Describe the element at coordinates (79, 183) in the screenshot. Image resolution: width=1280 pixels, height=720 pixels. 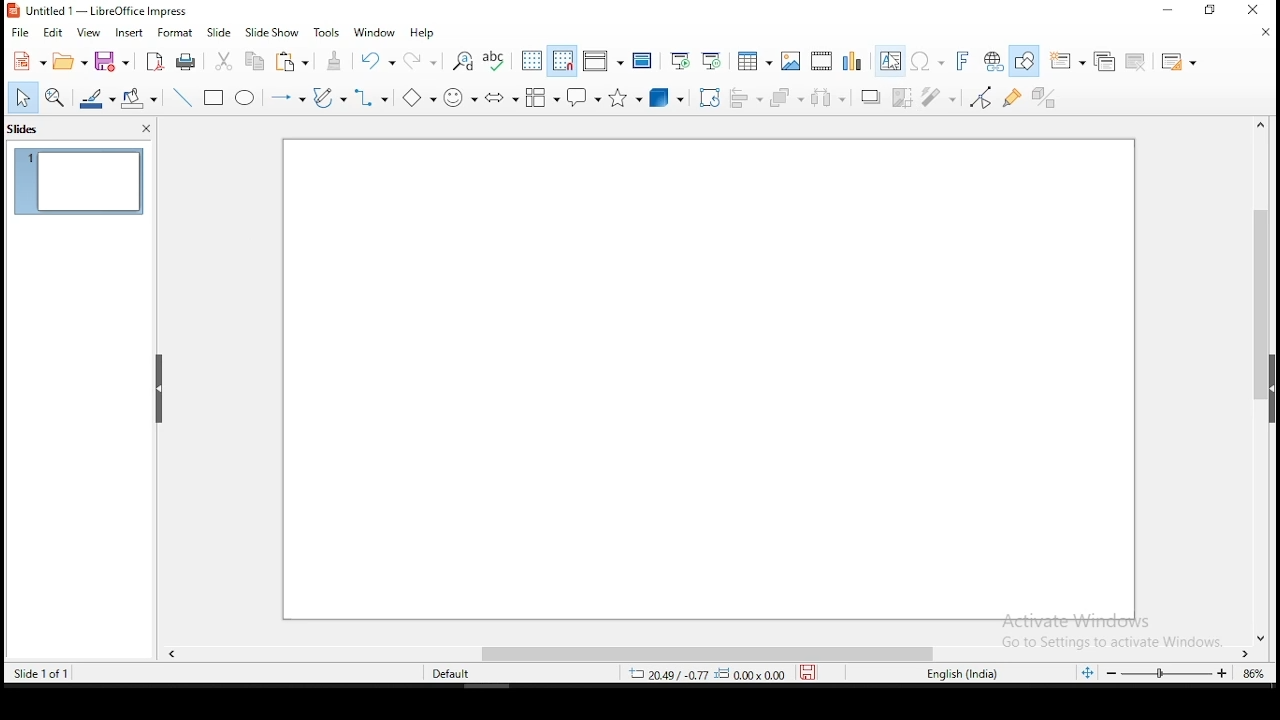
I see `slide` at that location.